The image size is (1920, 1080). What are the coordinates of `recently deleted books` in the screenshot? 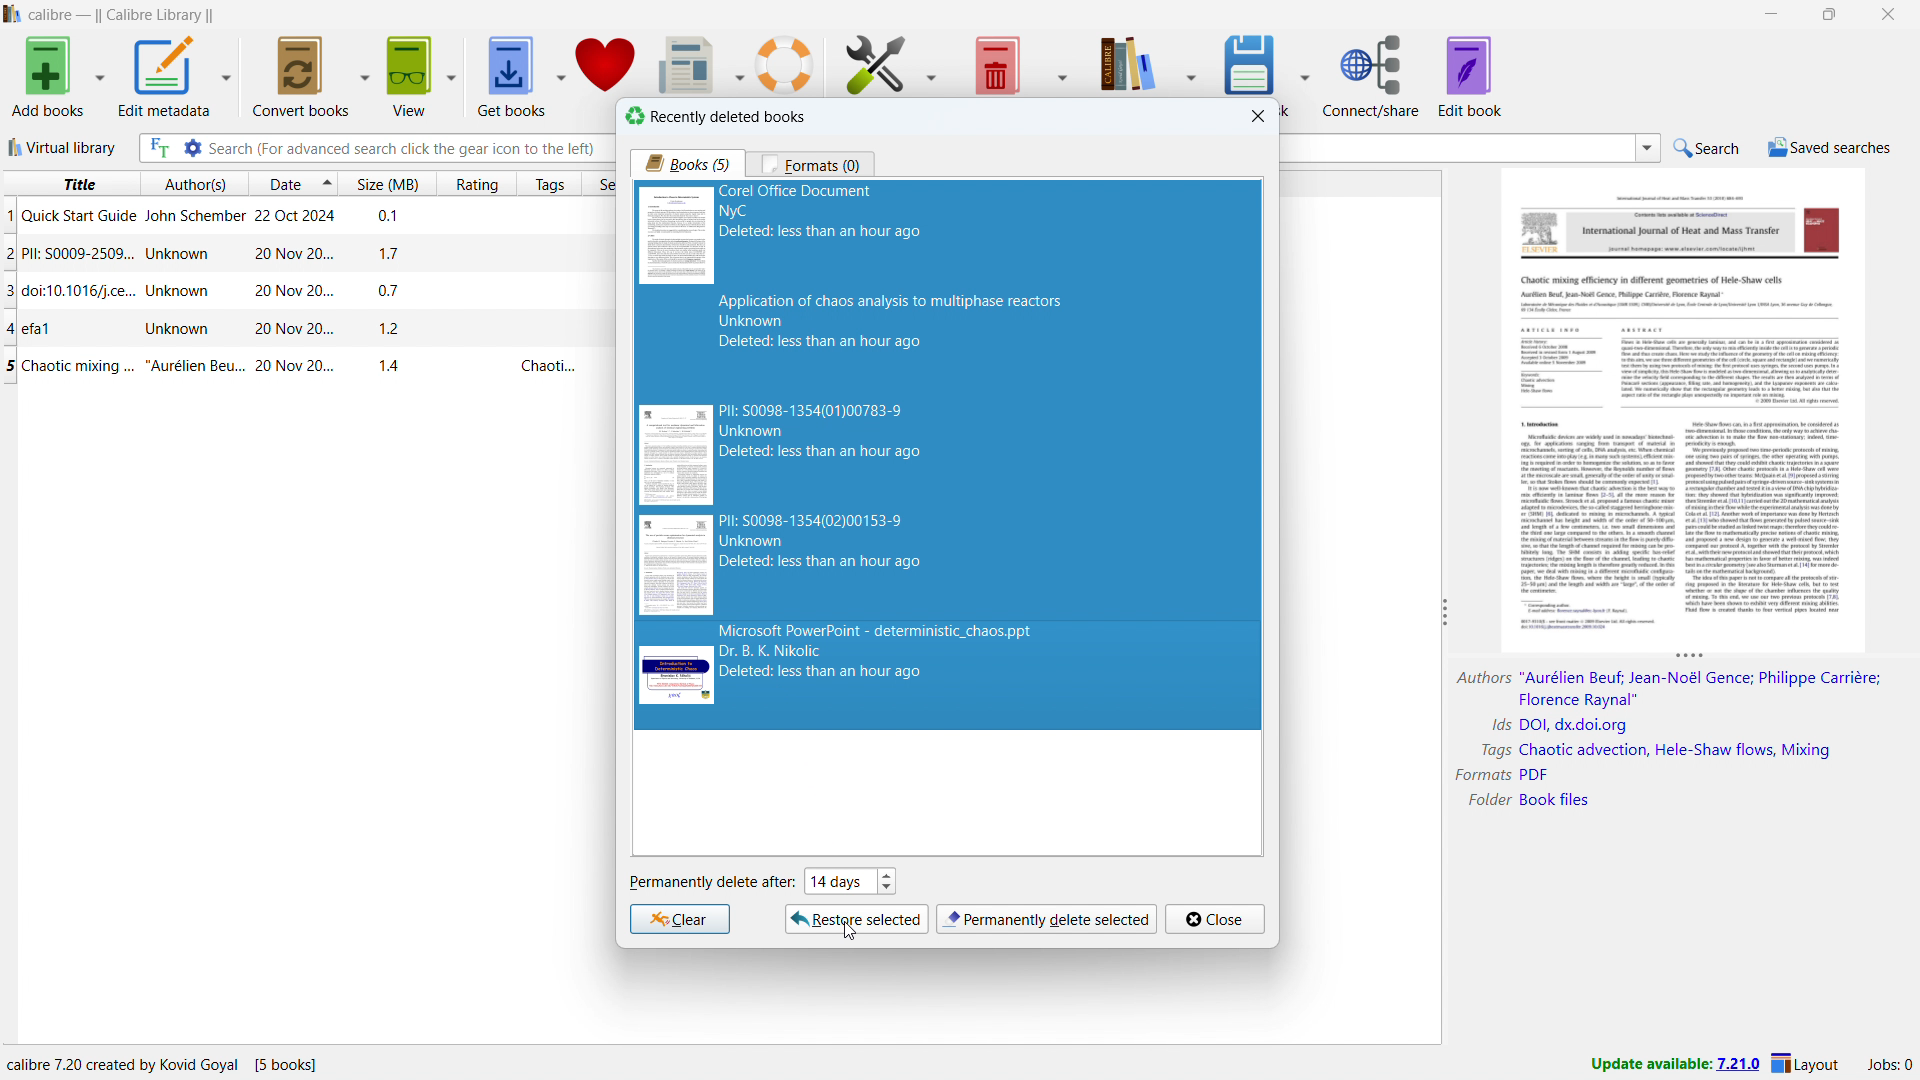 It's located at (715, 116).